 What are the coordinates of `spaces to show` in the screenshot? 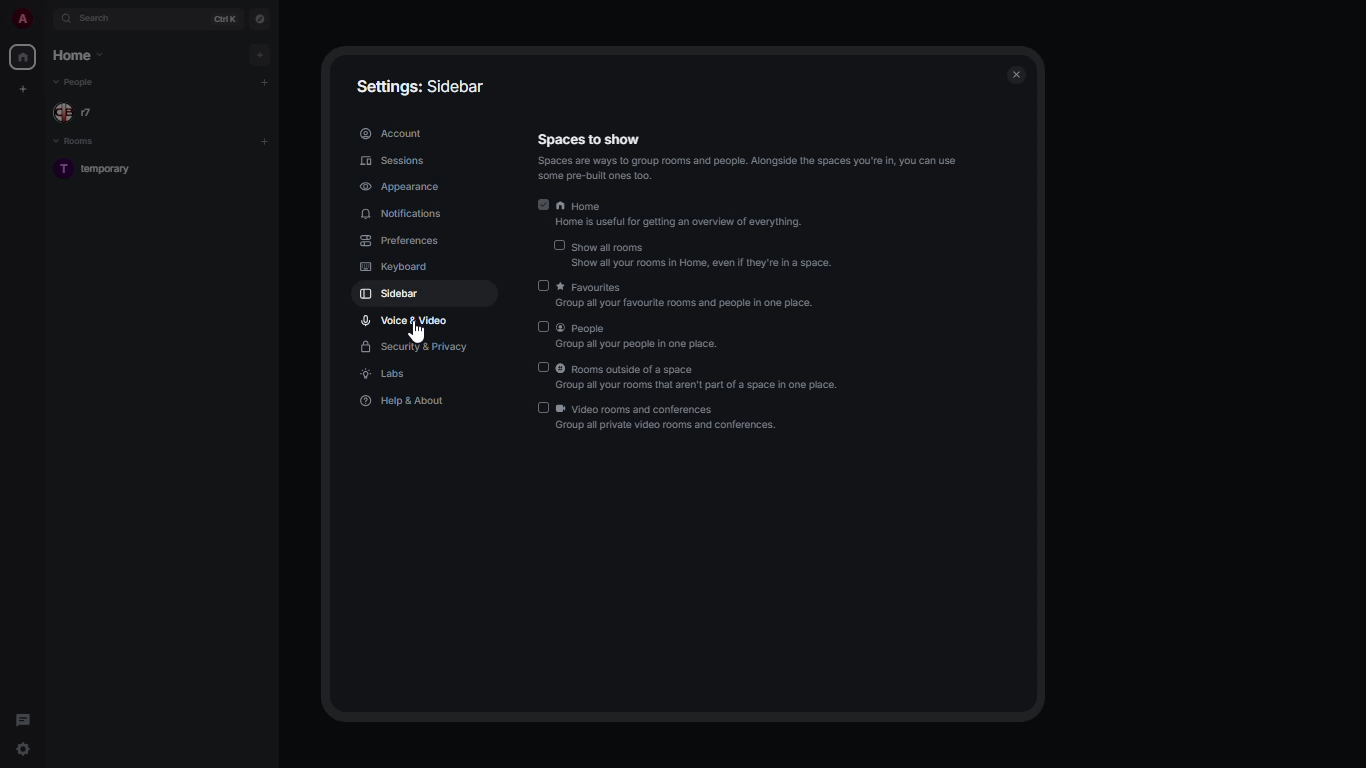 It's located at (747, 156).